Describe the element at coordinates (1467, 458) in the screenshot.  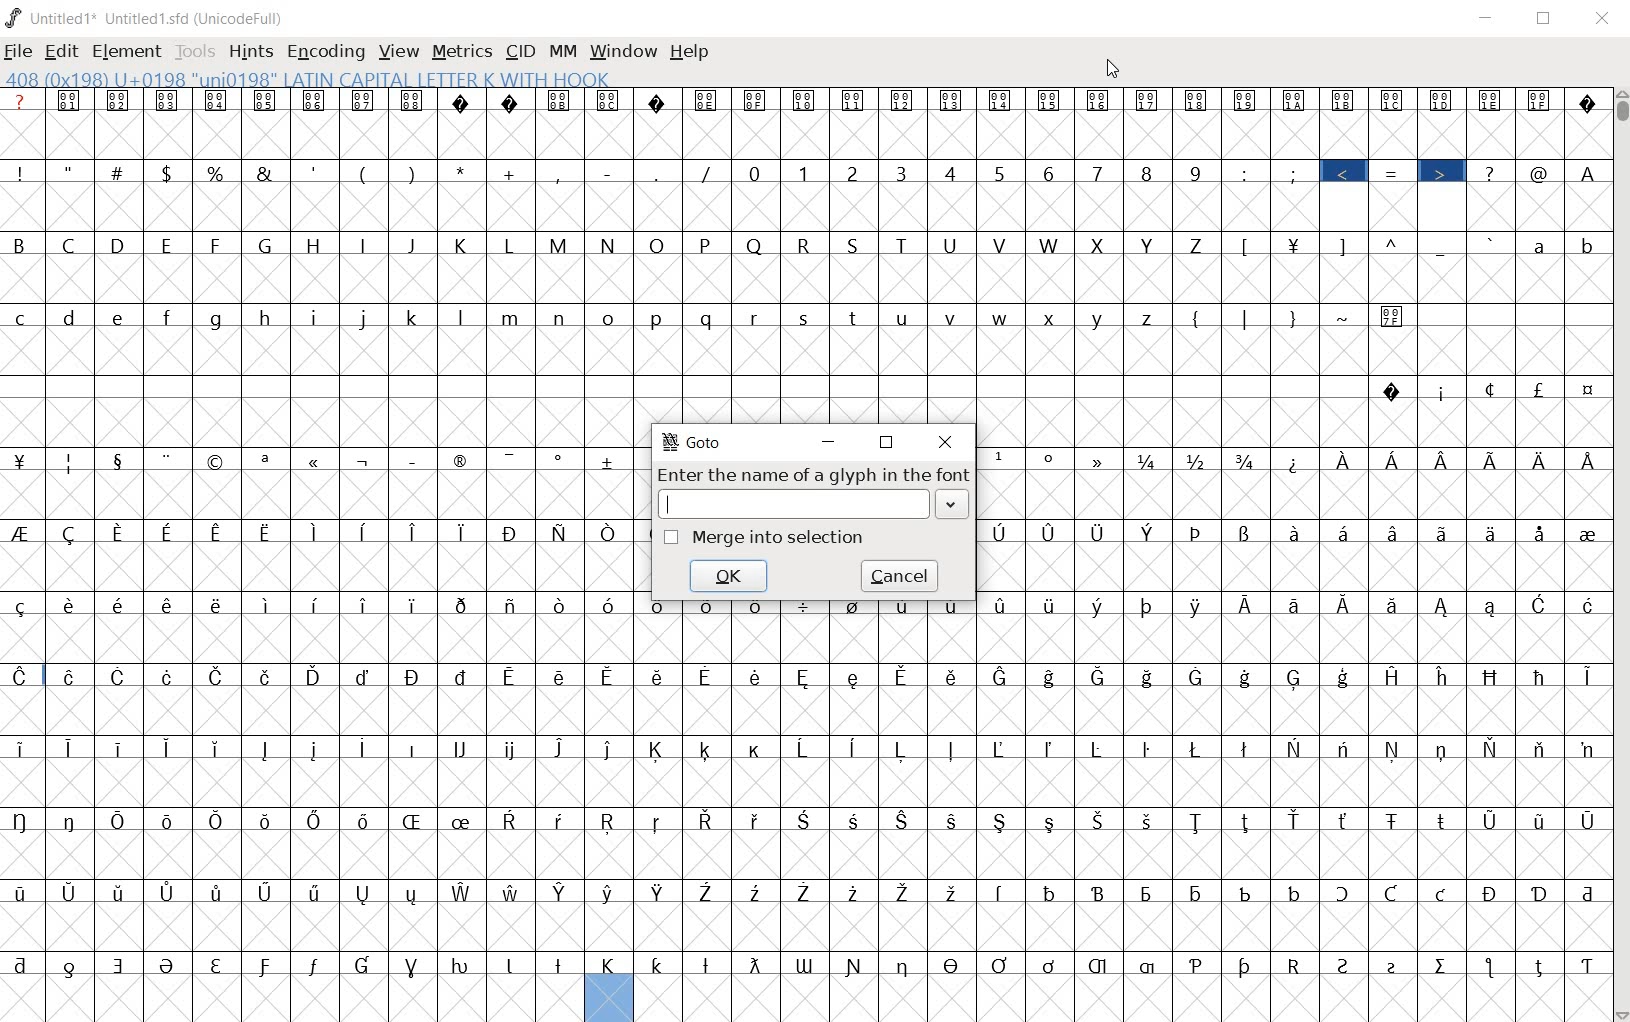
I see `special letters` at that location.